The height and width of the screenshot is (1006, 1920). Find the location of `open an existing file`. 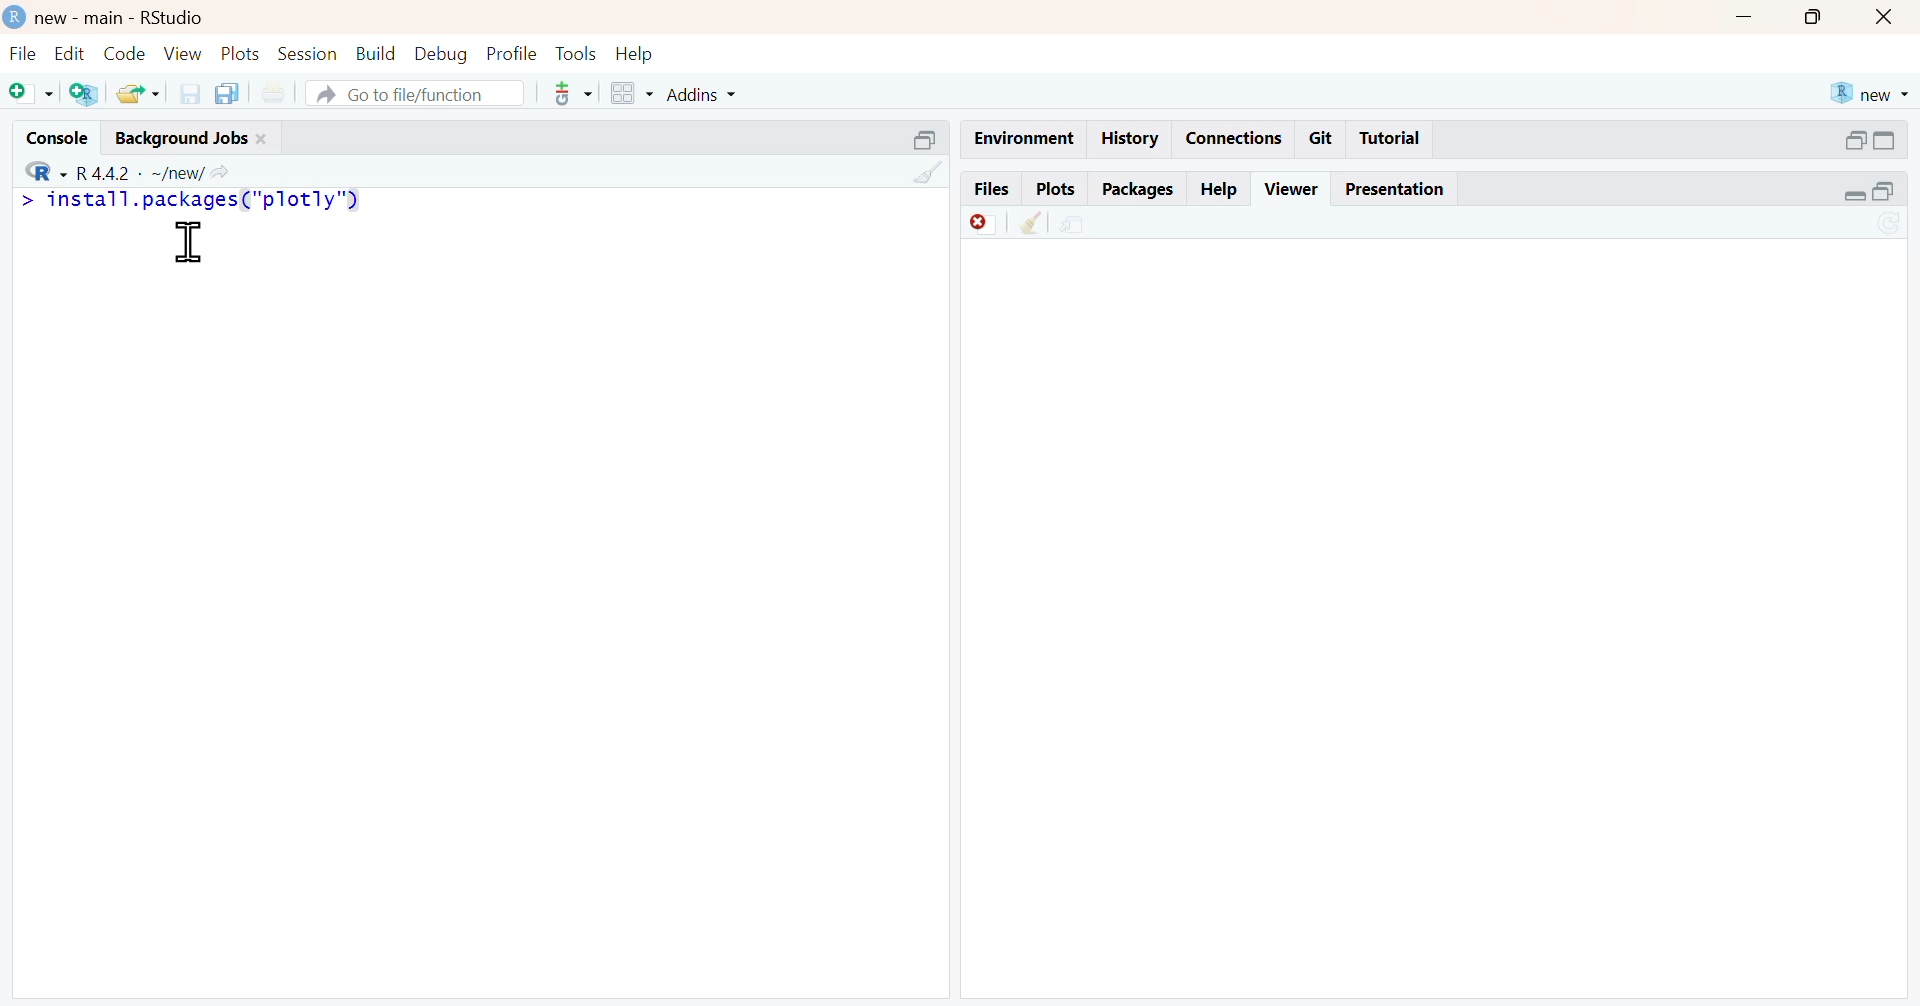

open an existing file is located at coordinates (137, 94).